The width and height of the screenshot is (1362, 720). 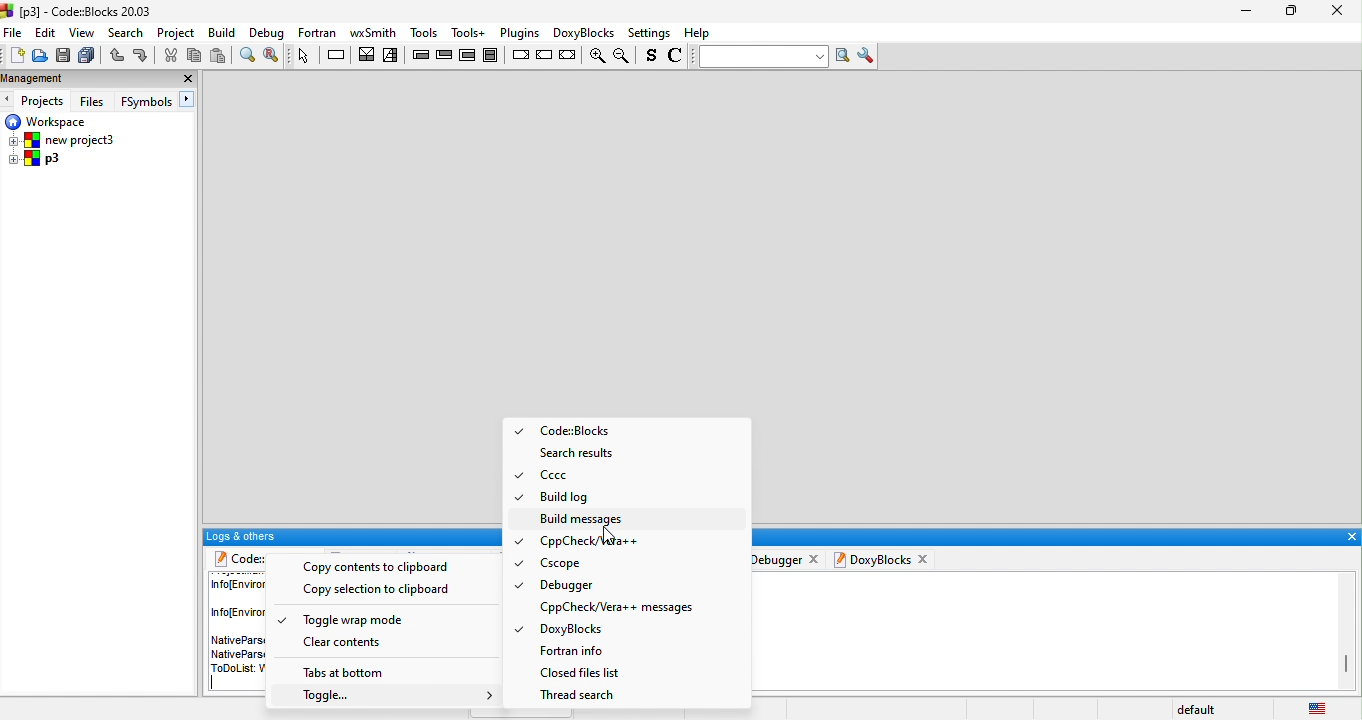 What do you see at coordinates (392, 56) in the screenshot?
I see `selection` at bounding box center [392, 56].